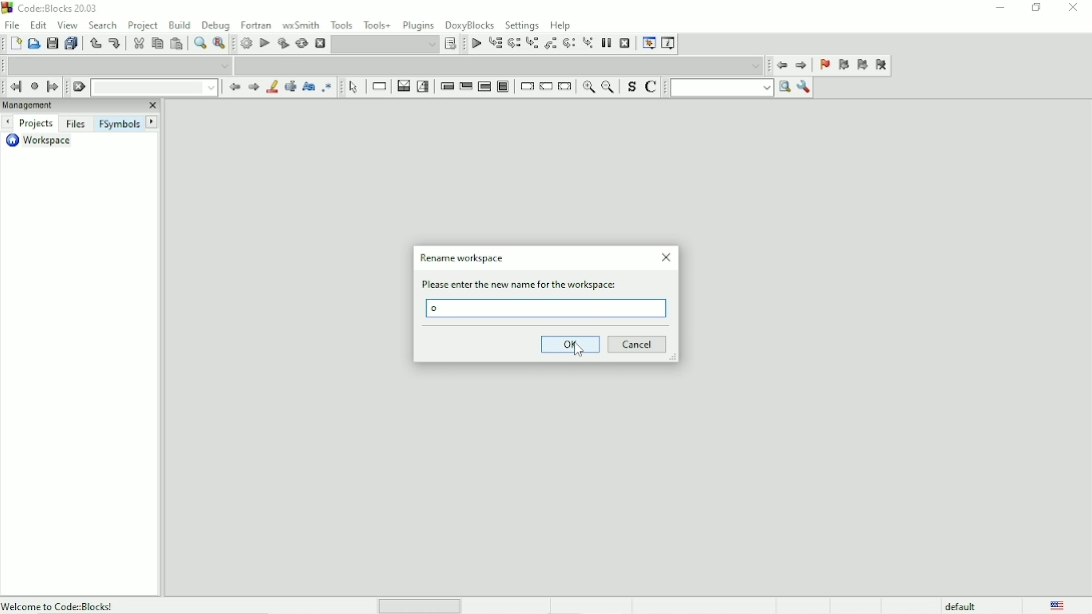  What do you see at coordinates (631, 88) in the screenshot?
I see `Toggle source` at bounding box center [631, 88].